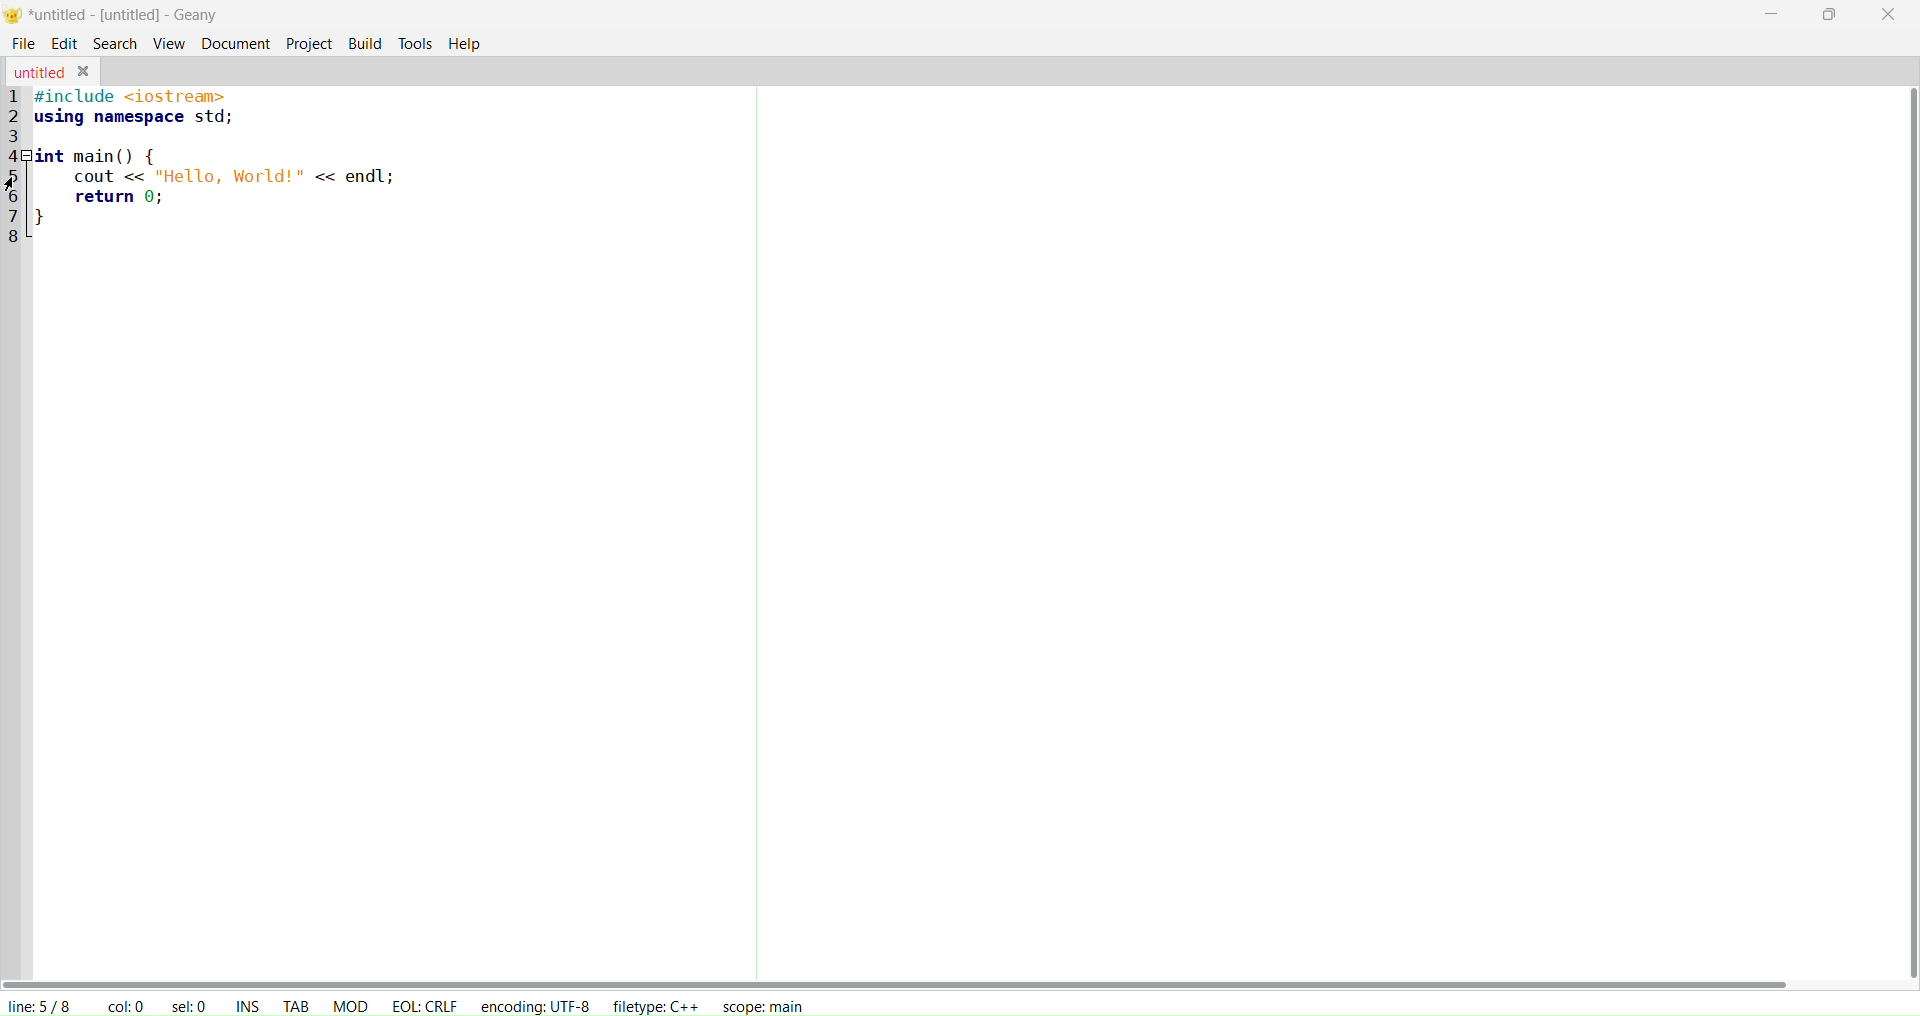 This screenshot has height=1016, width=1920. Describe the element at coordinates (237, 42) in the screenshot. I see `document` at that location.